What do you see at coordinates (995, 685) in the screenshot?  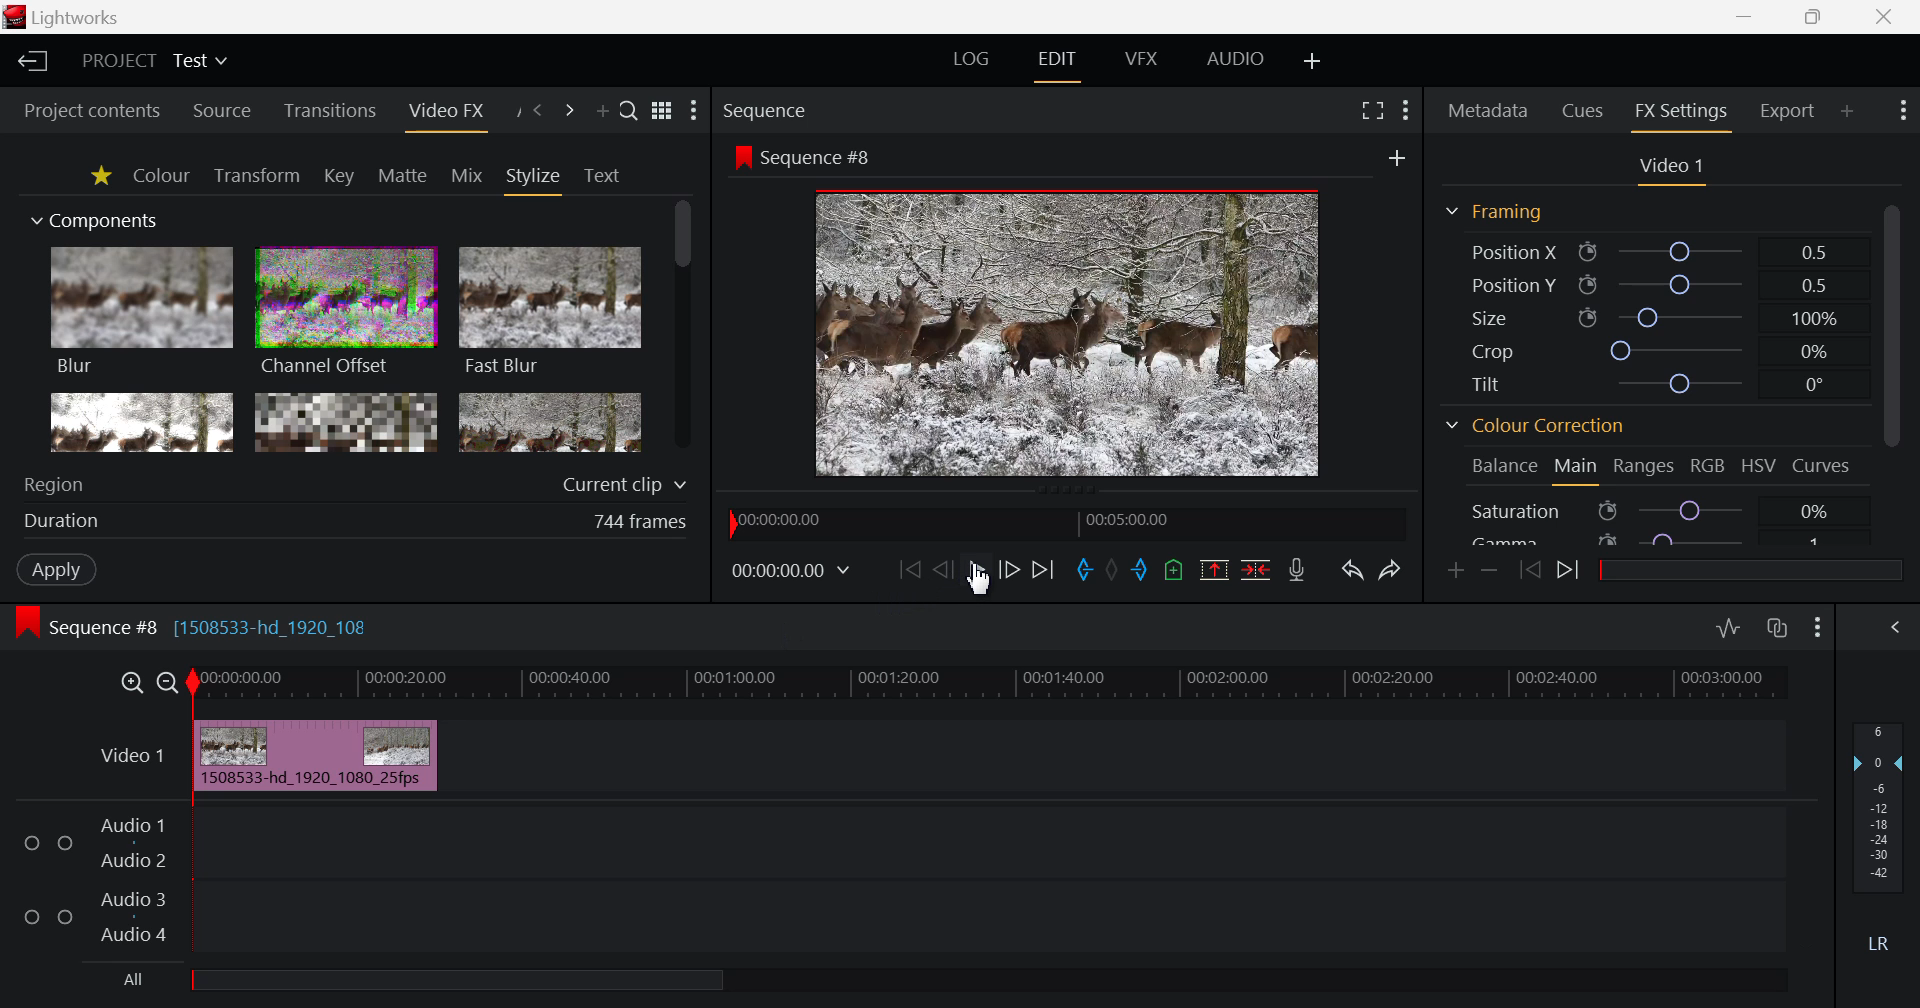 I see `Timeline Track` at bounding box center [995, 685].